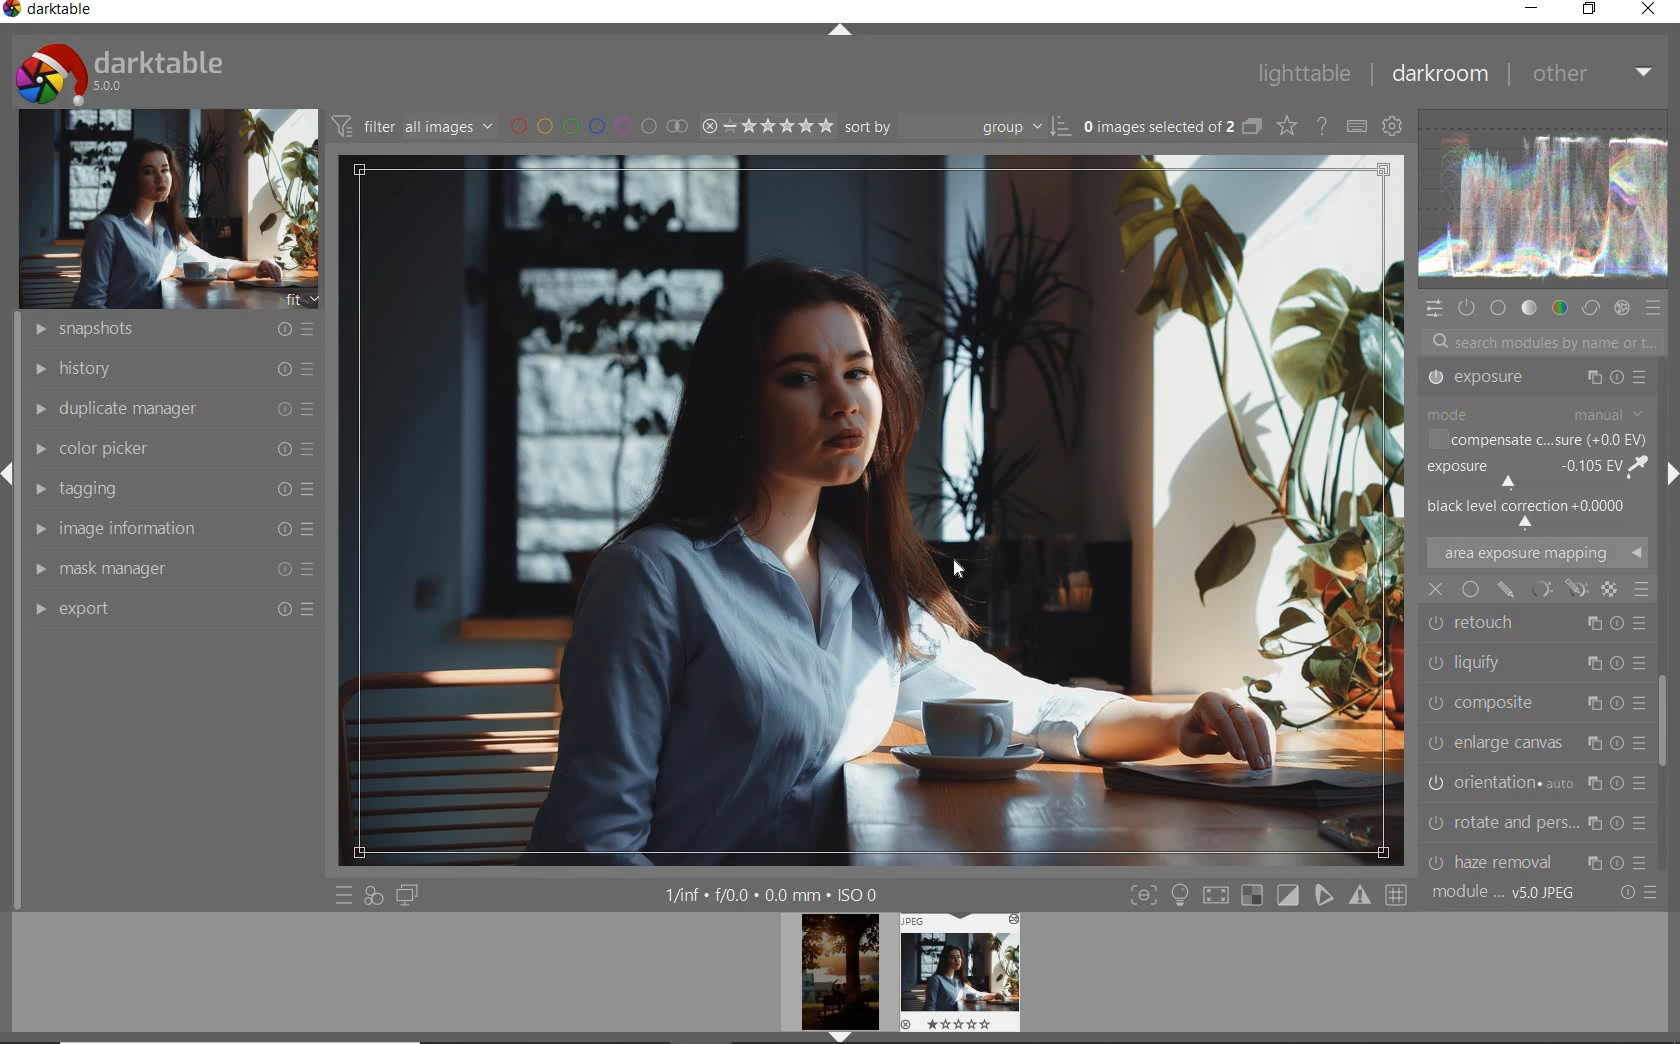  I want to click on LENS CORRECTION, so click(1537, 817).